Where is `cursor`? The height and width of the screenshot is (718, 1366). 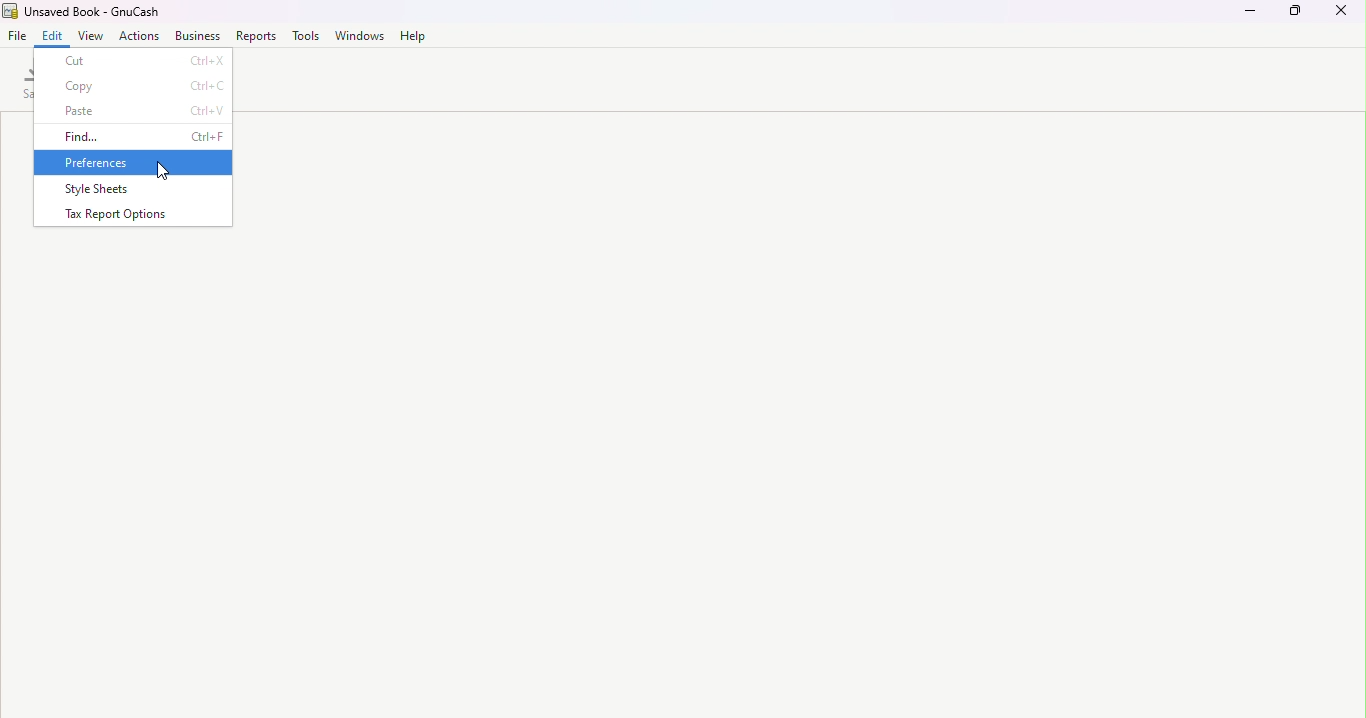 cursor is located at coordinates (162, 173).